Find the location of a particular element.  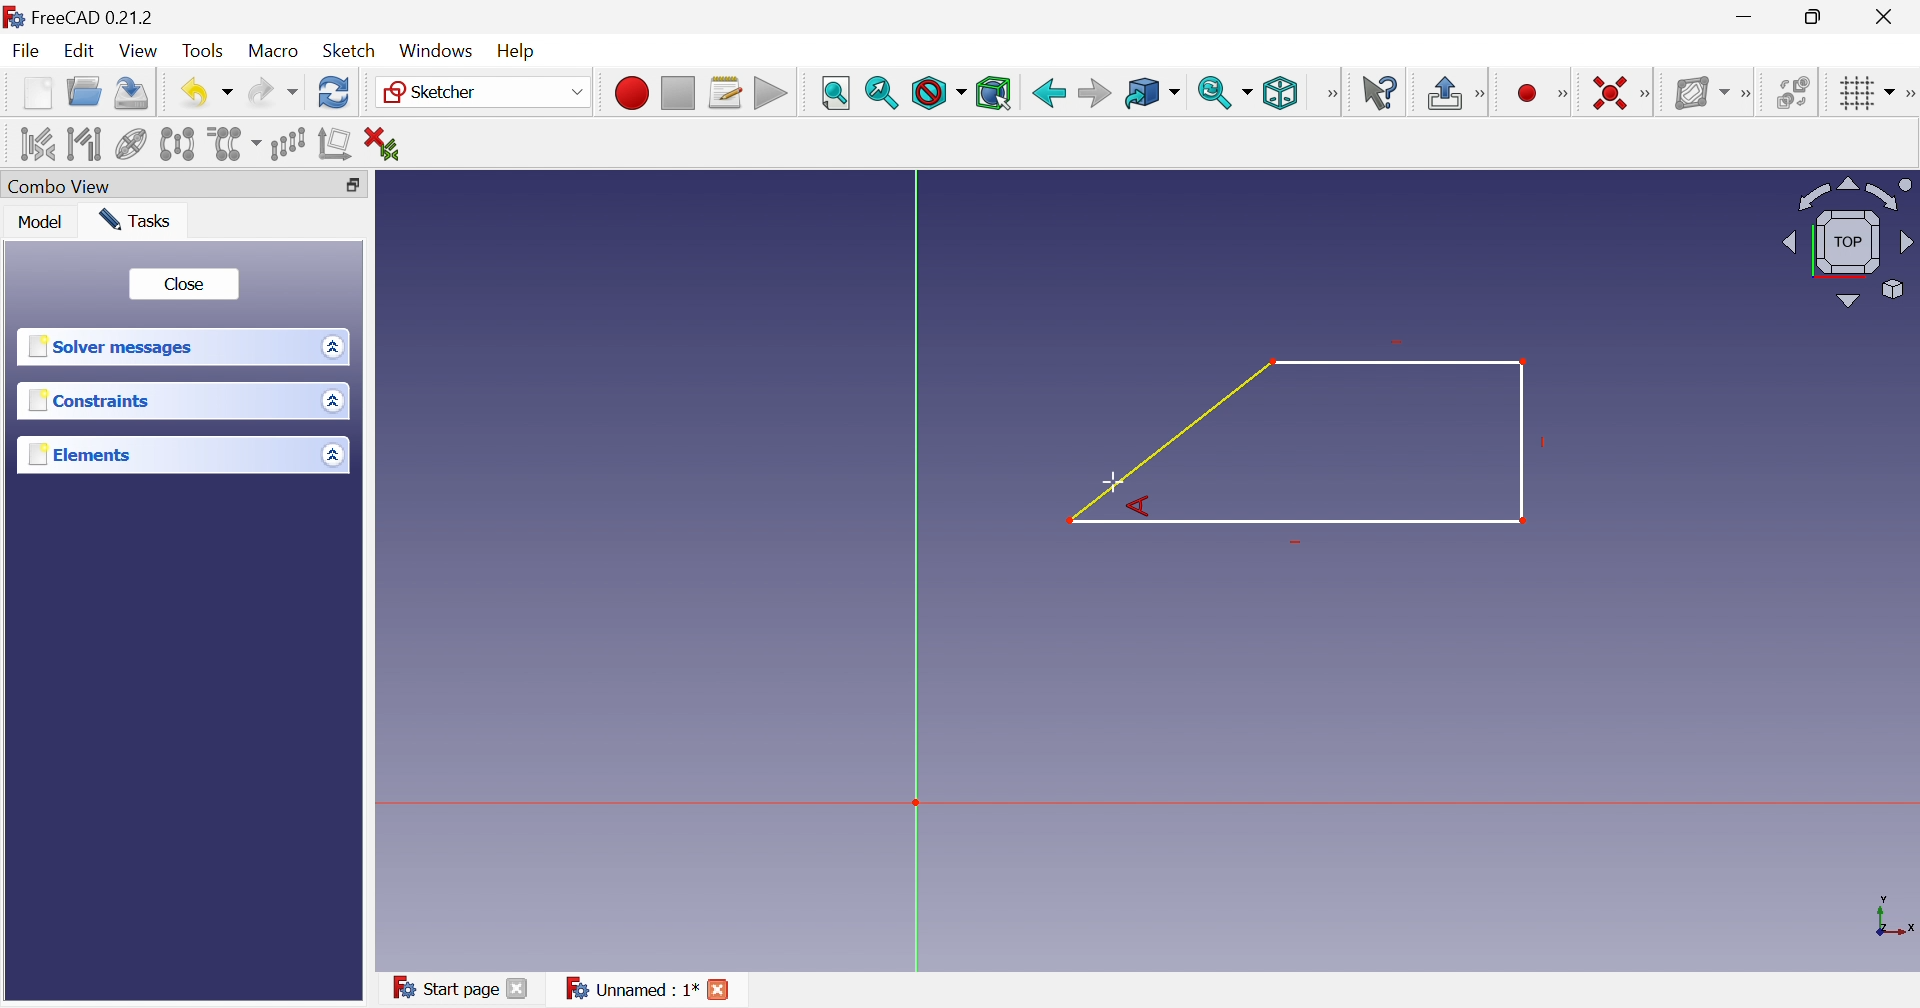

Macro recording ... is located at coordinates (629, 91).